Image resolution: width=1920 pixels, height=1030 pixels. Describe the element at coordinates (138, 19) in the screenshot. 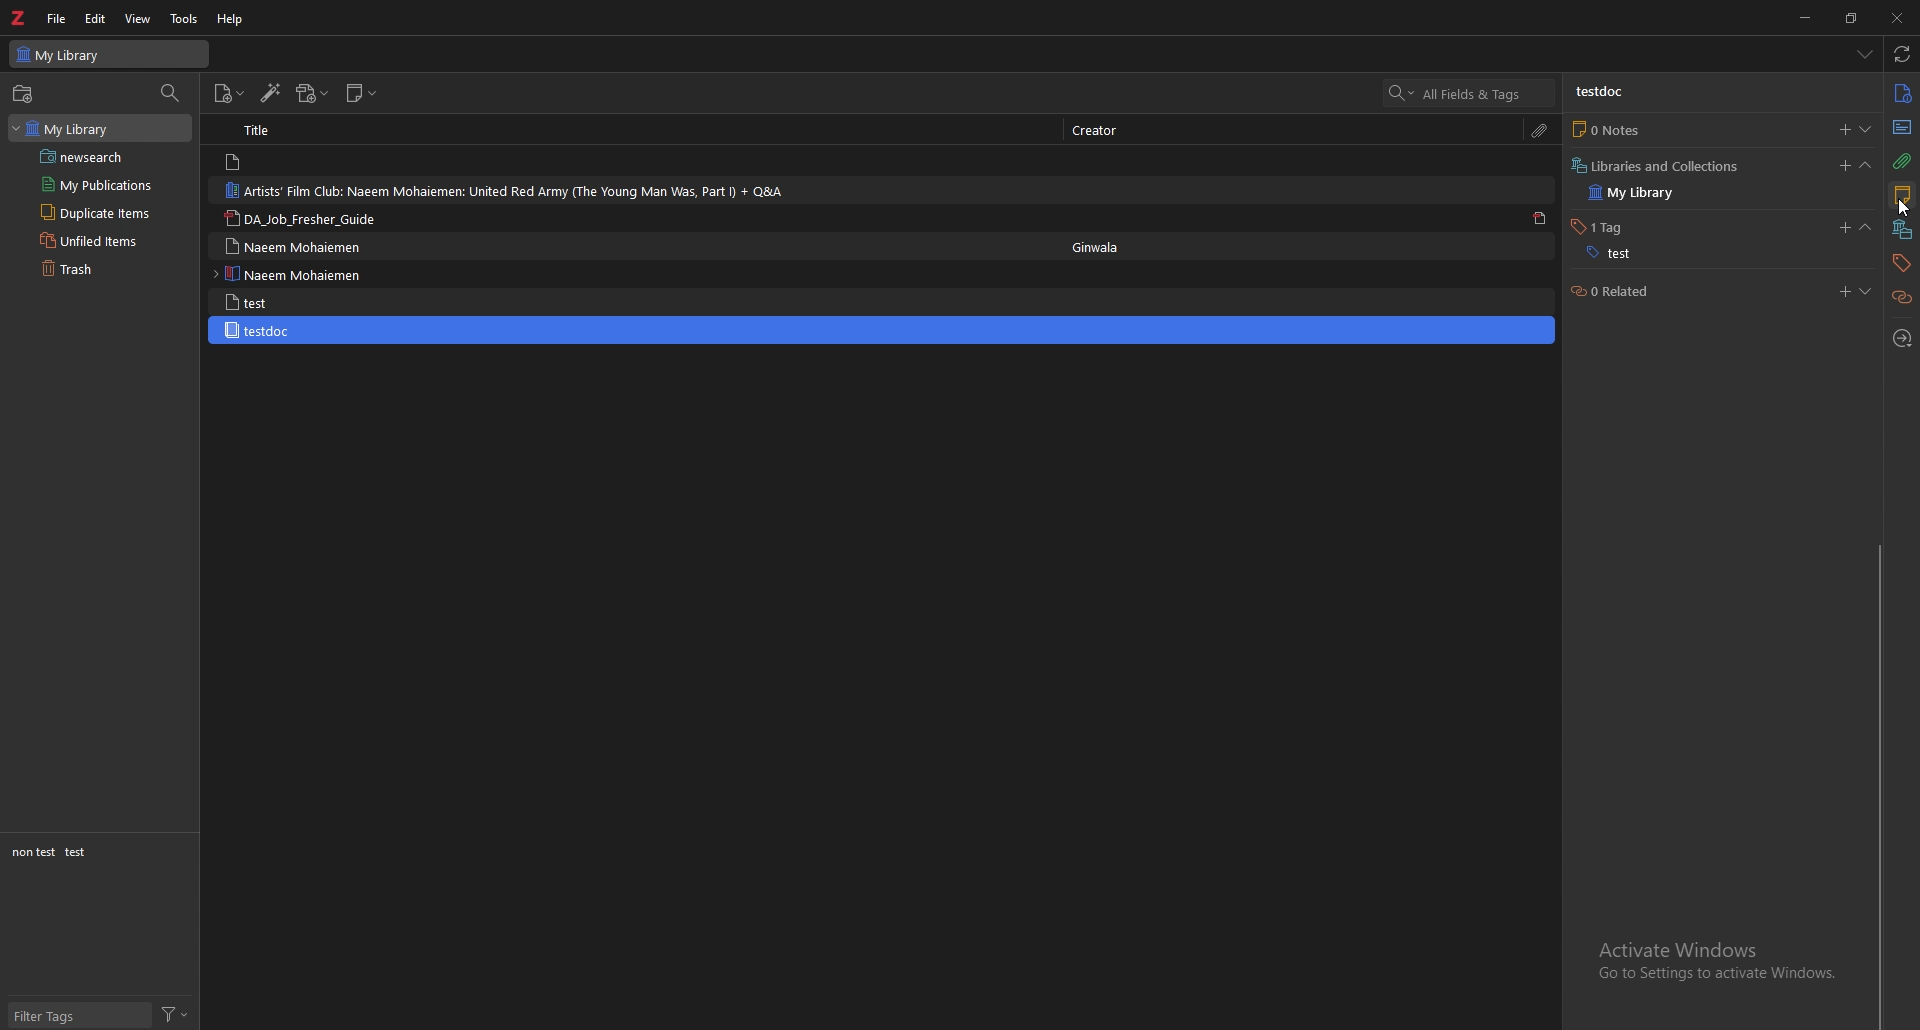

I see `view` at that location.